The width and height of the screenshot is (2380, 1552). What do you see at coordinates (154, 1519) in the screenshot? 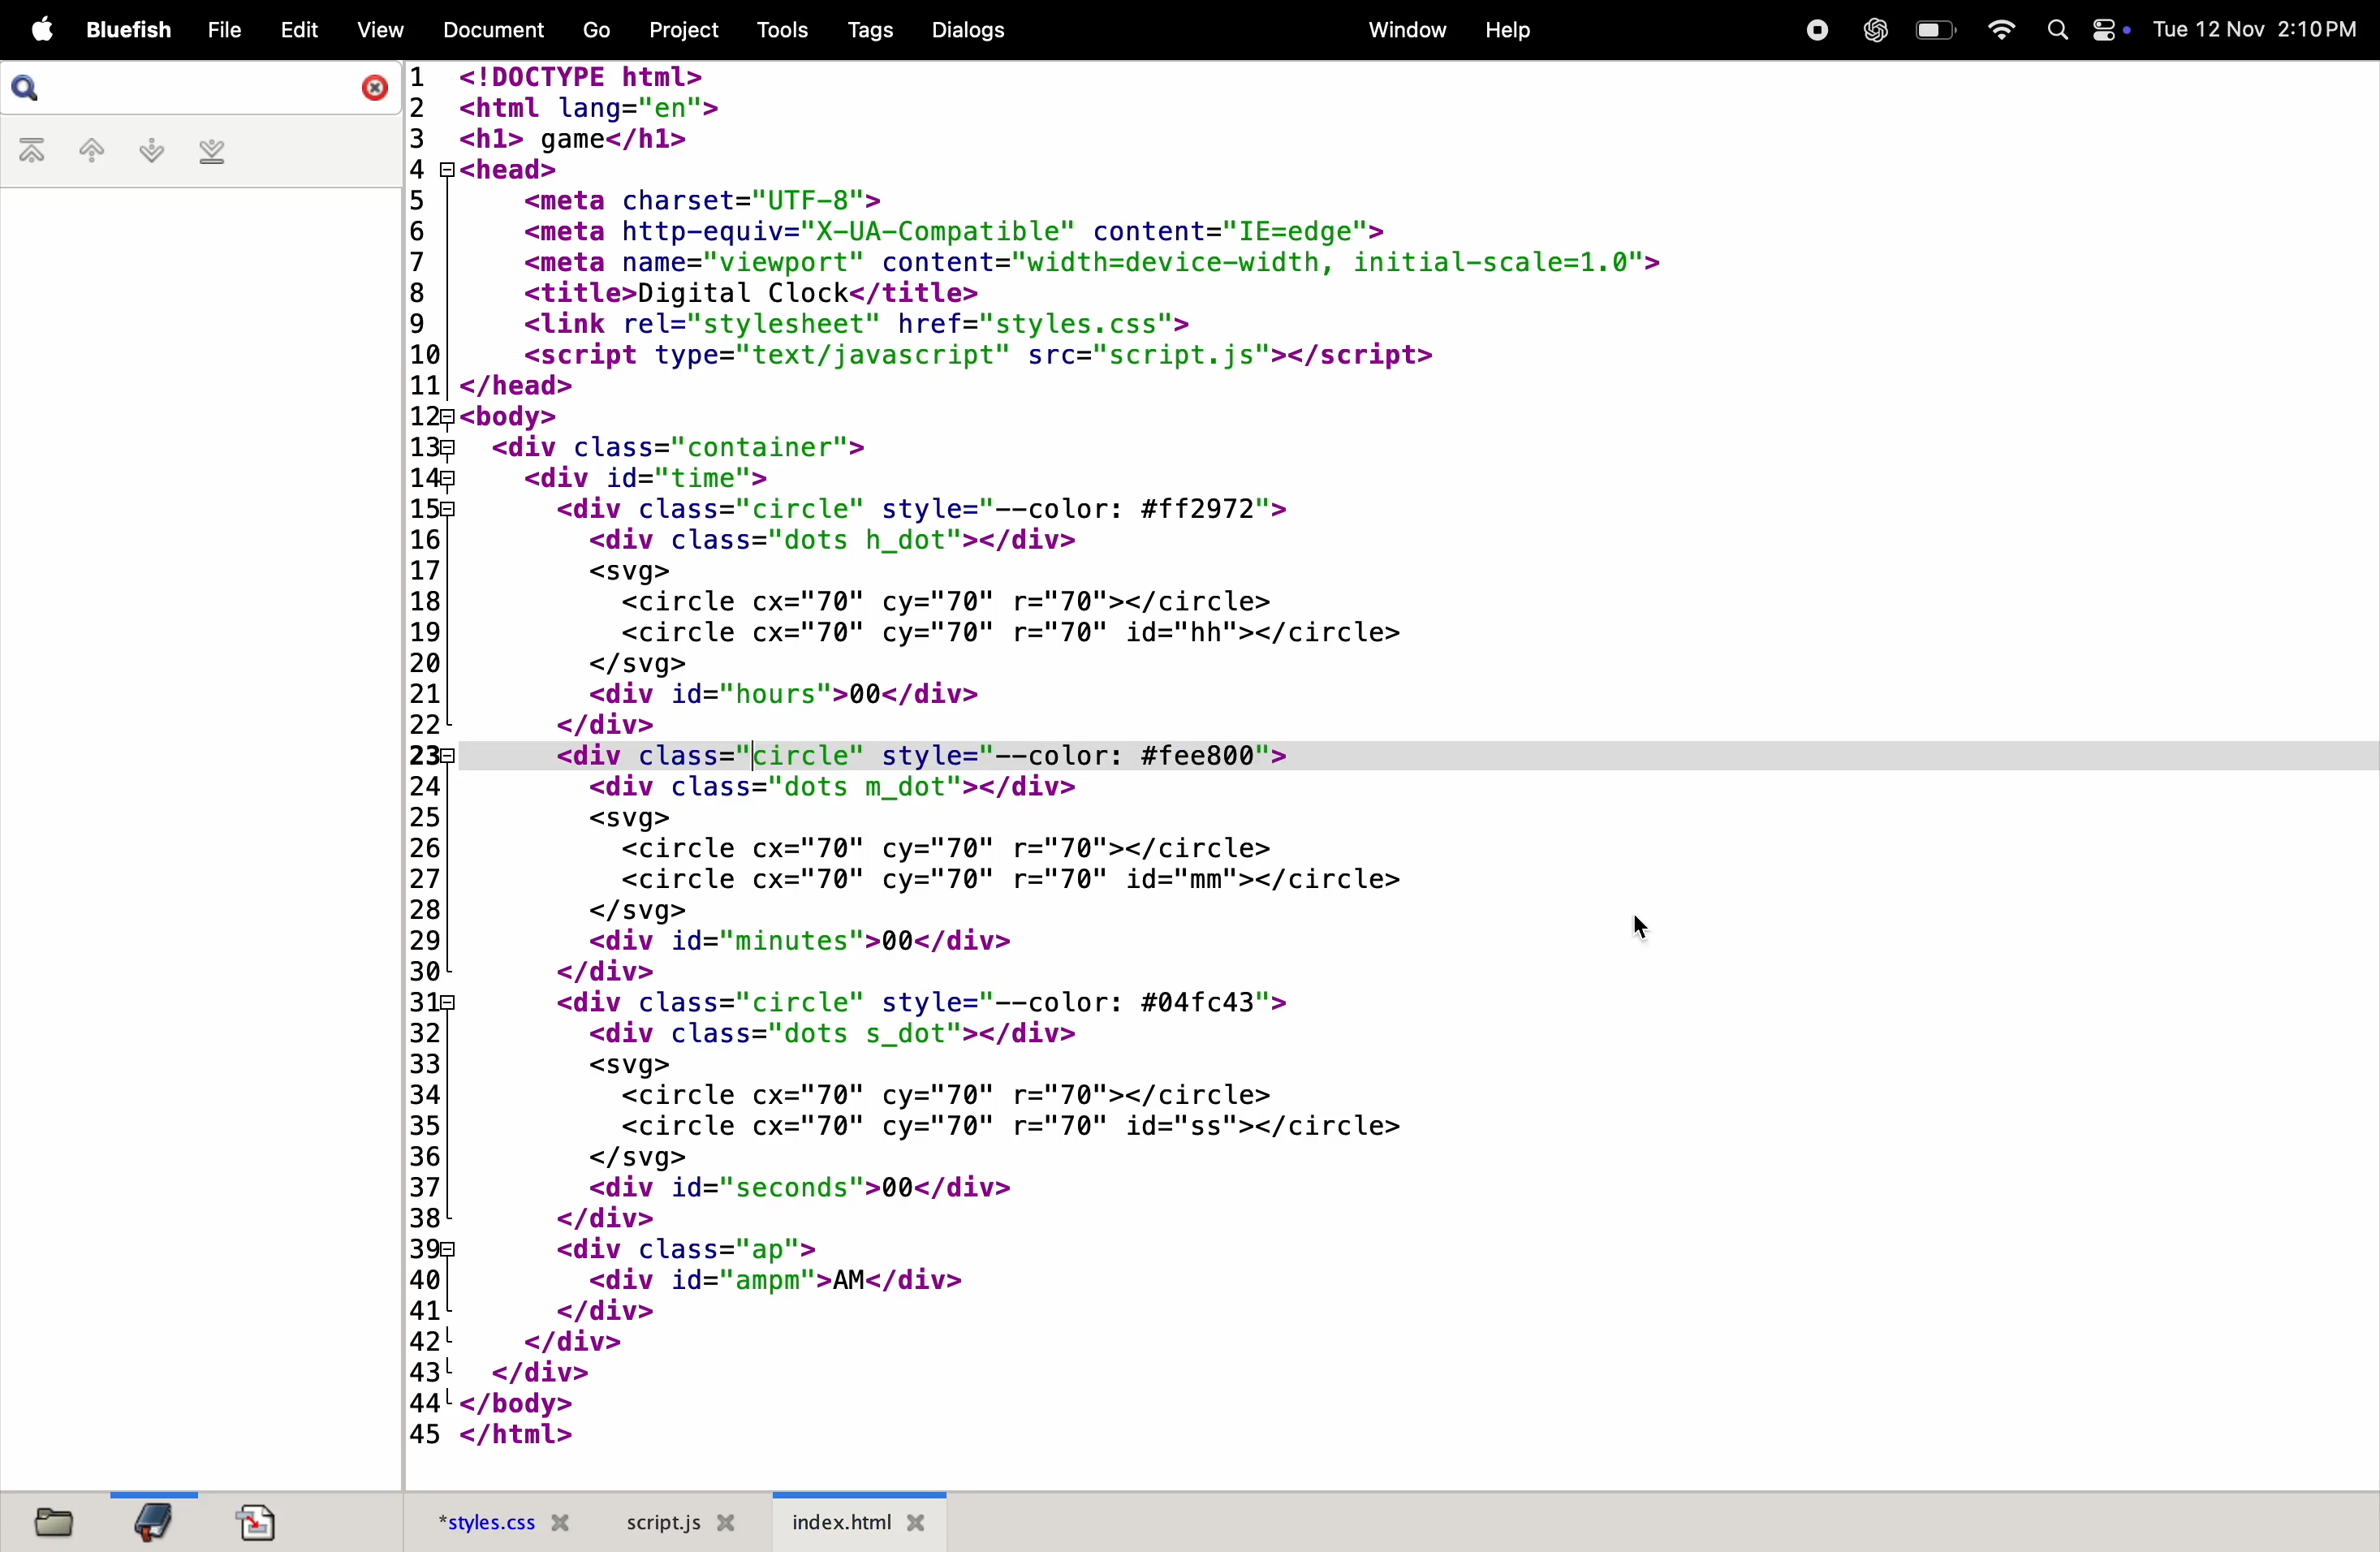
I see `bookmark` at bounding box center [154, 1519].